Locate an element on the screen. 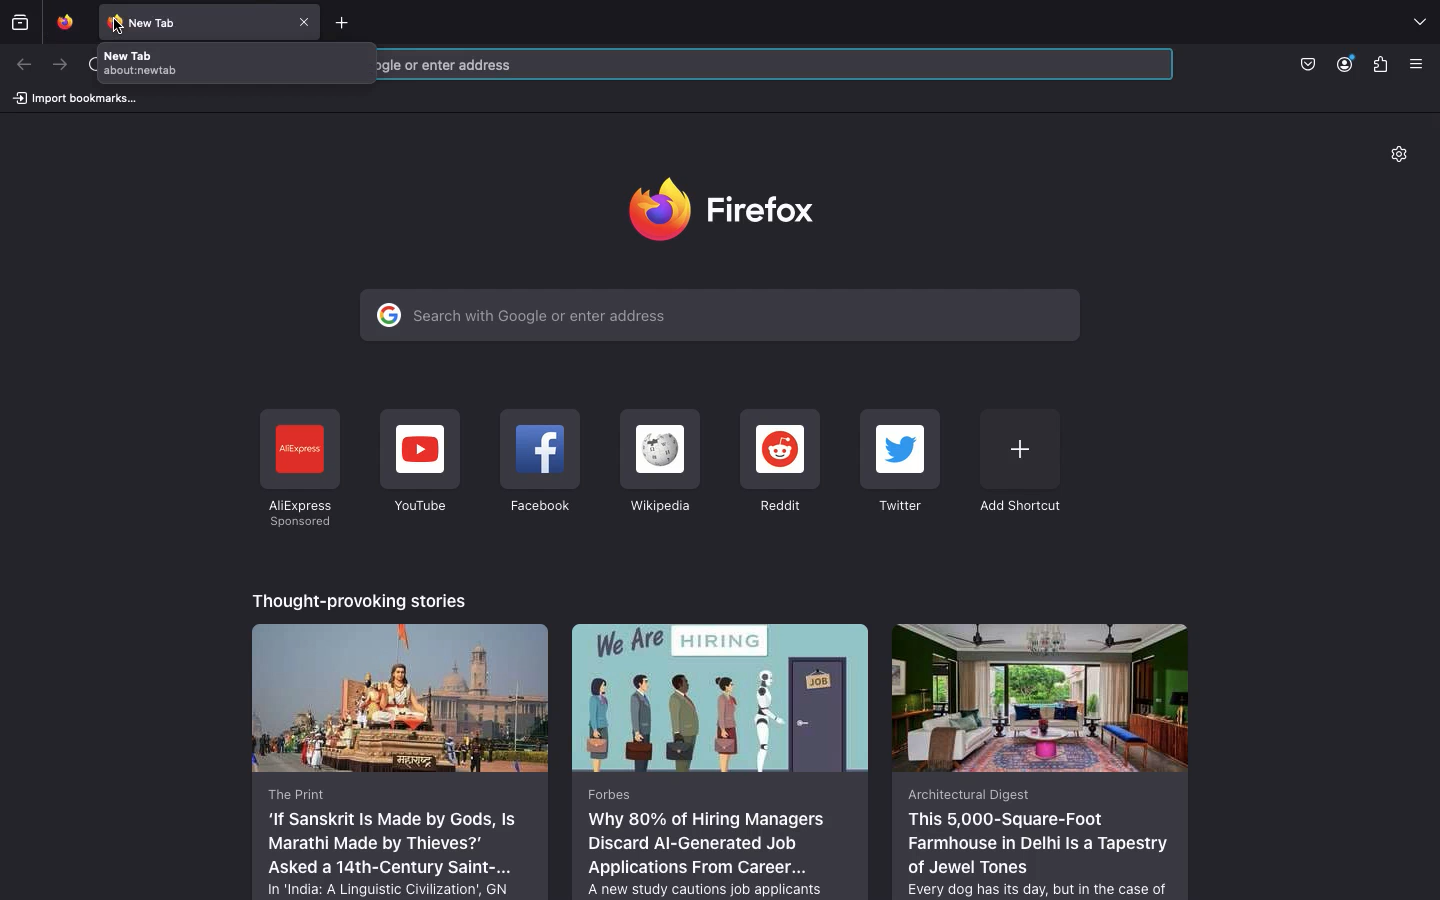  Import bookmarks is located at coordinates (74, 97).